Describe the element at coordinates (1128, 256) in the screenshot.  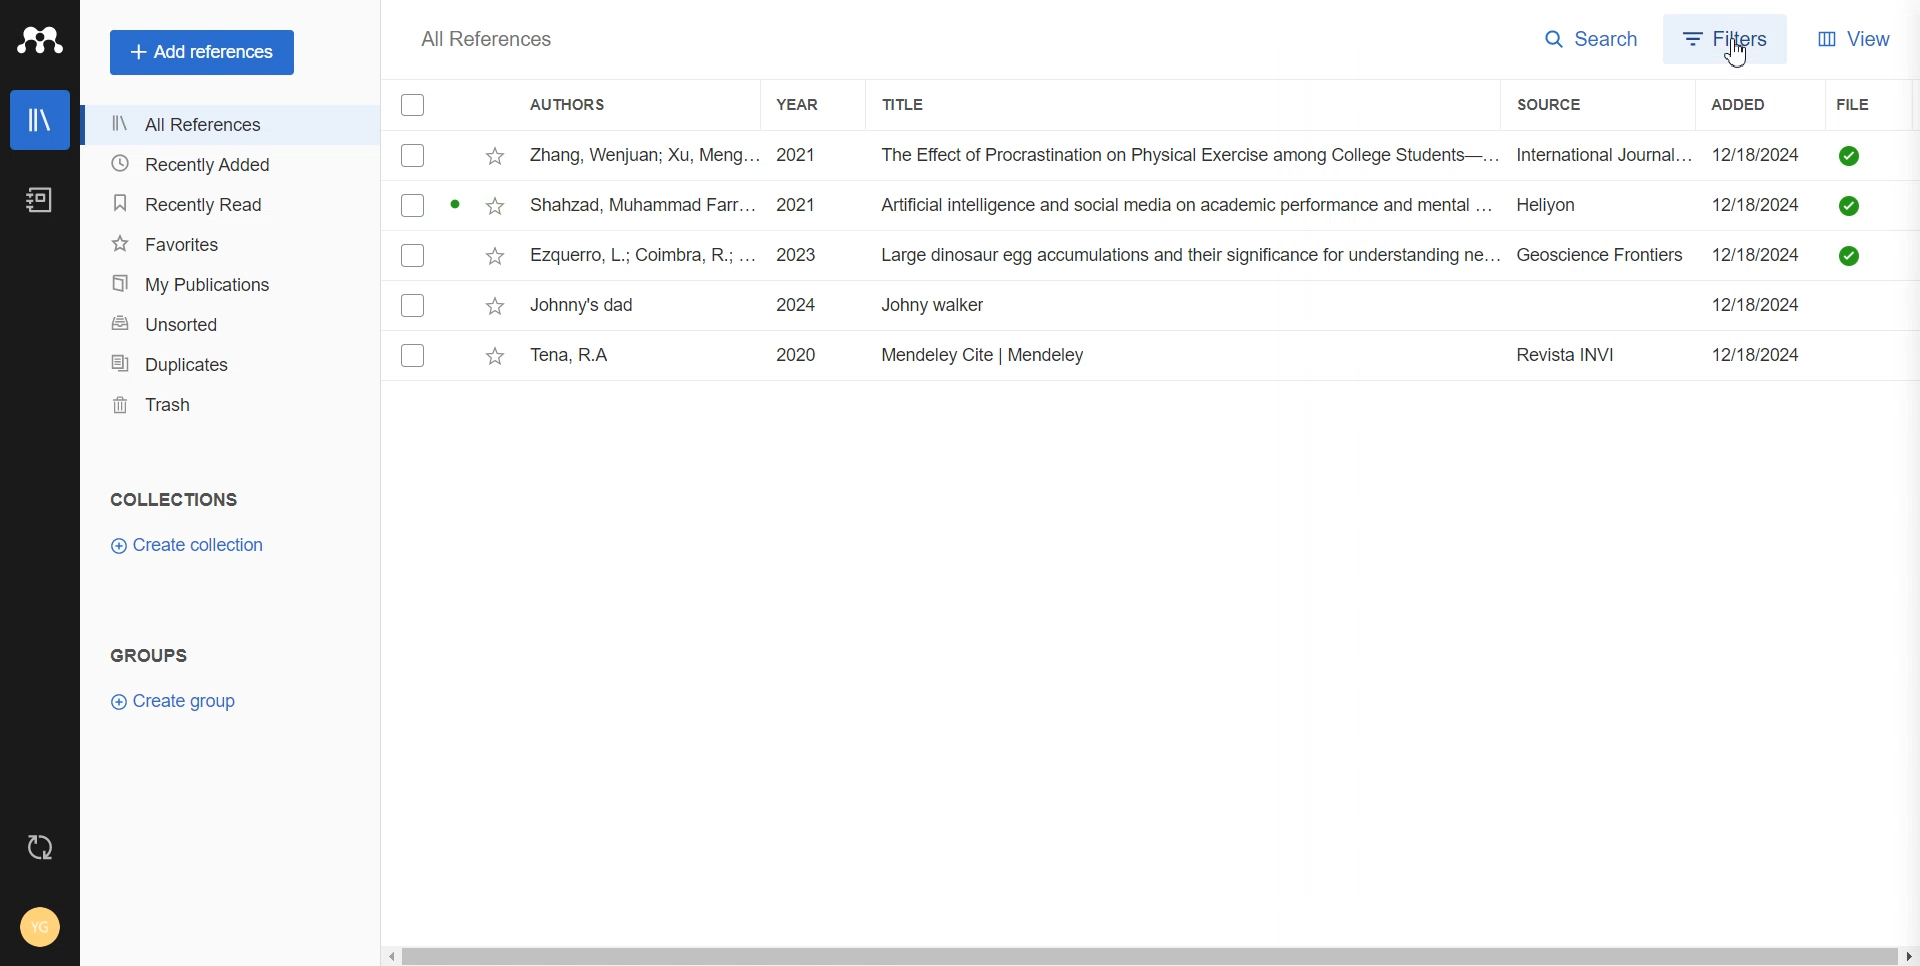
I see `File` at that location.